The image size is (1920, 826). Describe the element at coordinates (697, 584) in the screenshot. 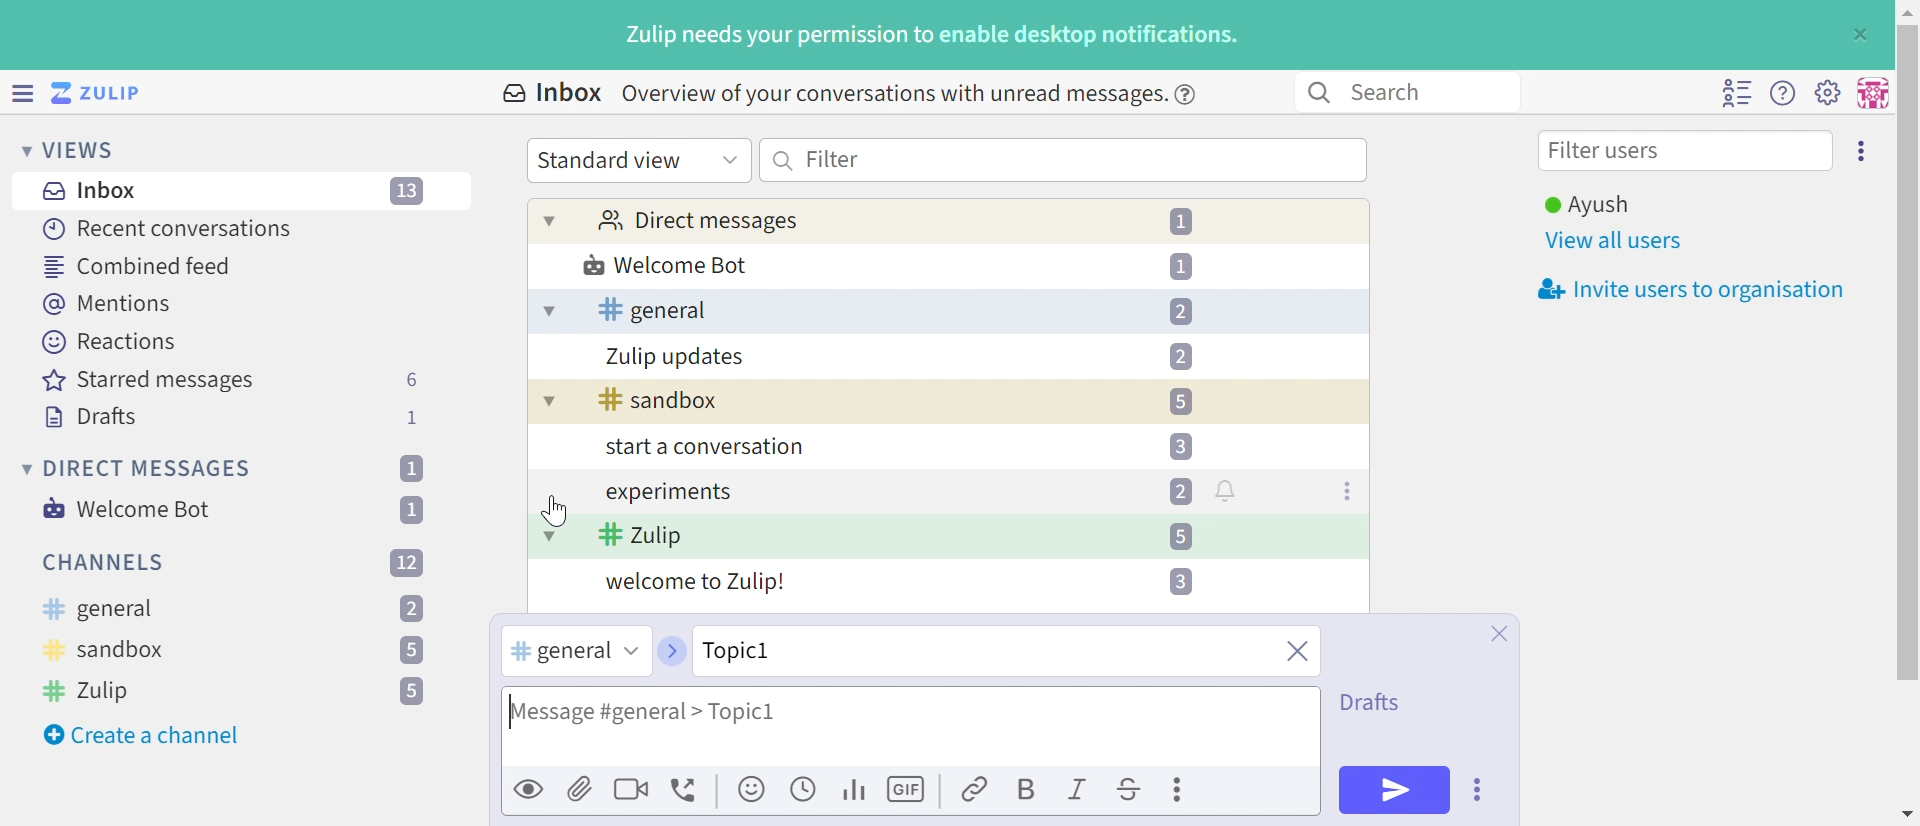

I see `welcome to Zulip!` at that location.